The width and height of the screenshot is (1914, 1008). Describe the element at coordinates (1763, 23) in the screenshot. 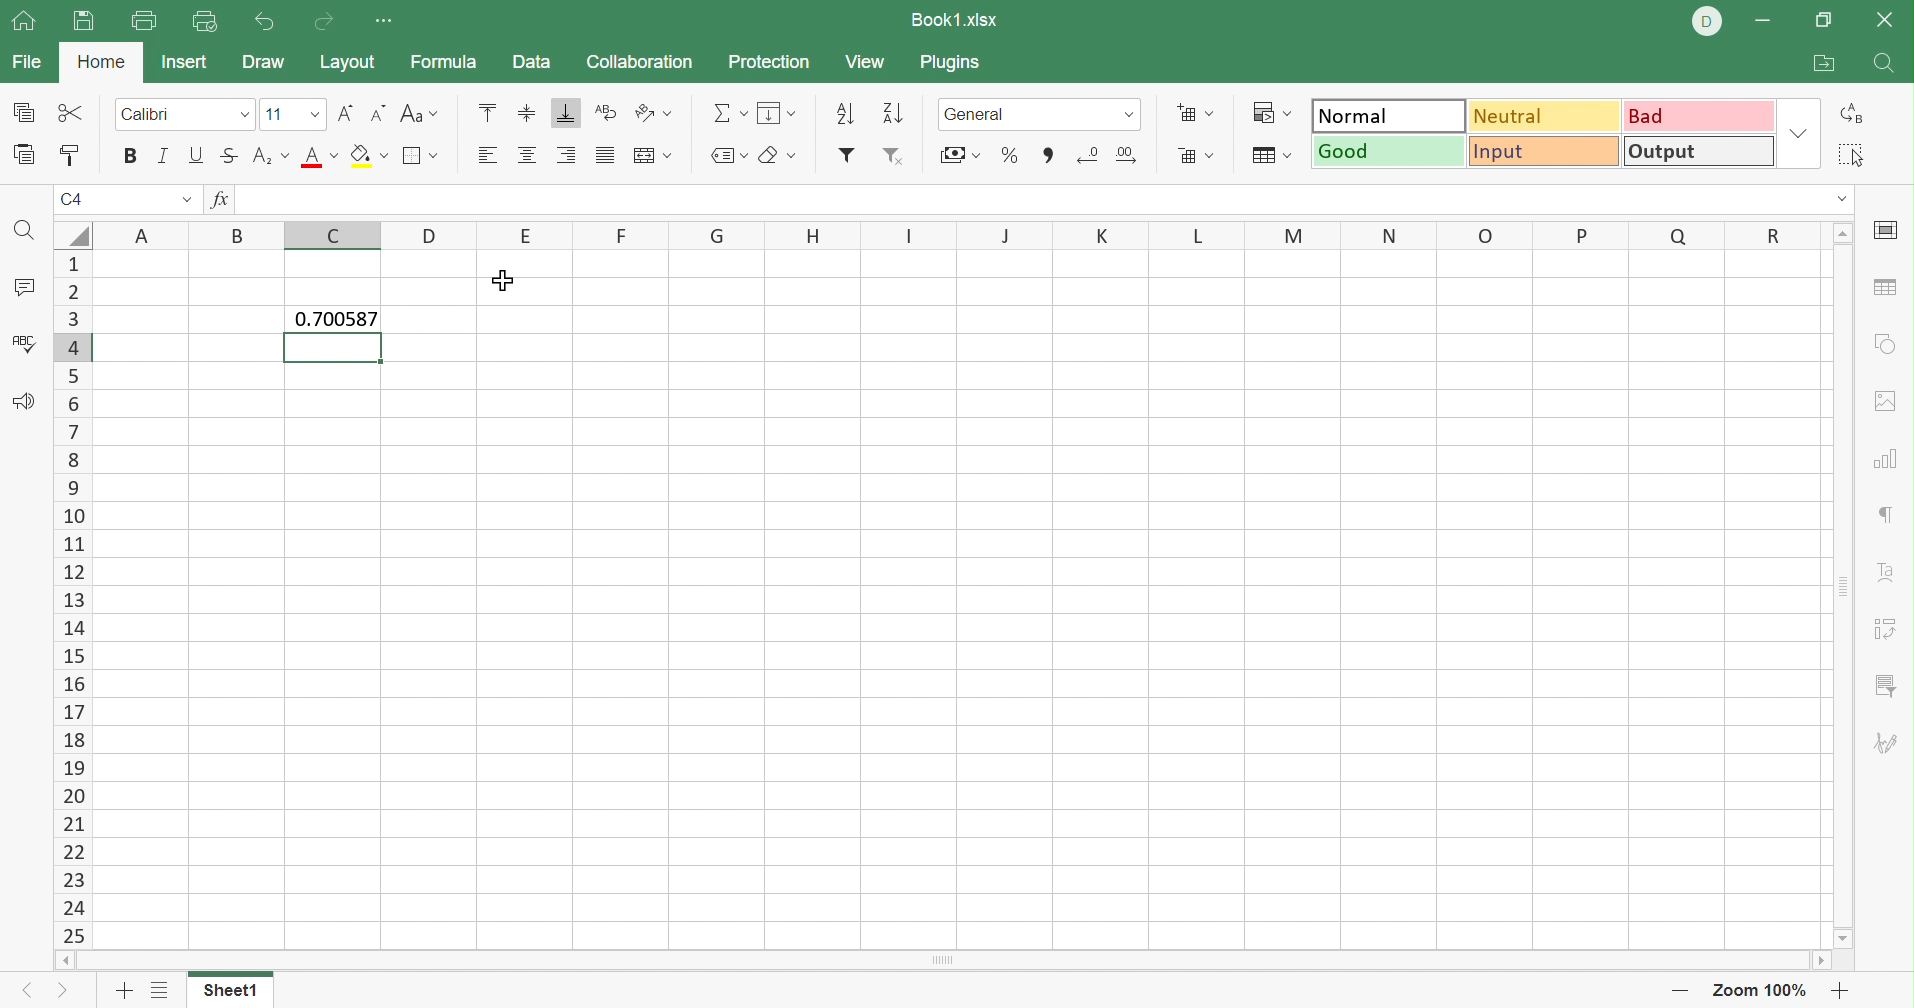

I see `Minimize` at that location.